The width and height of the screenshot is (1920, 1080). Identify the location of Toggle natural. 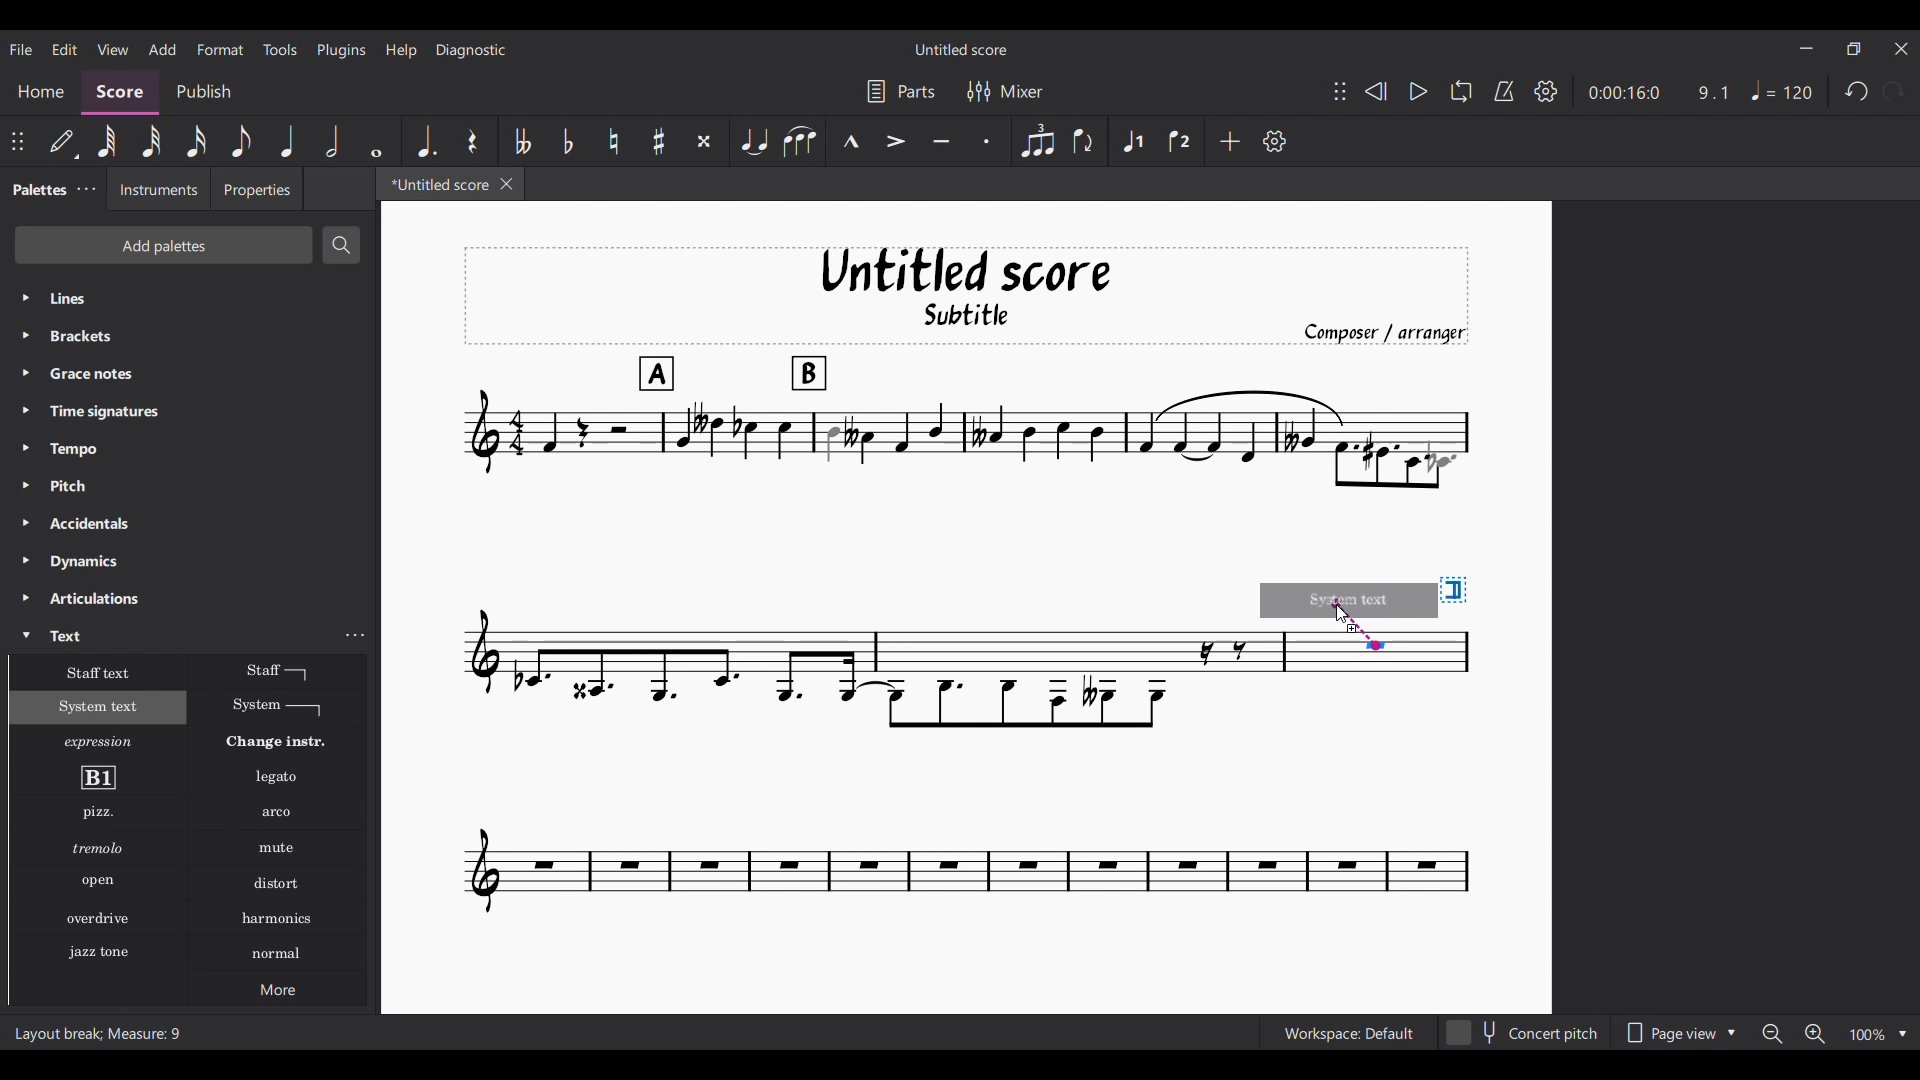
(615, 141).